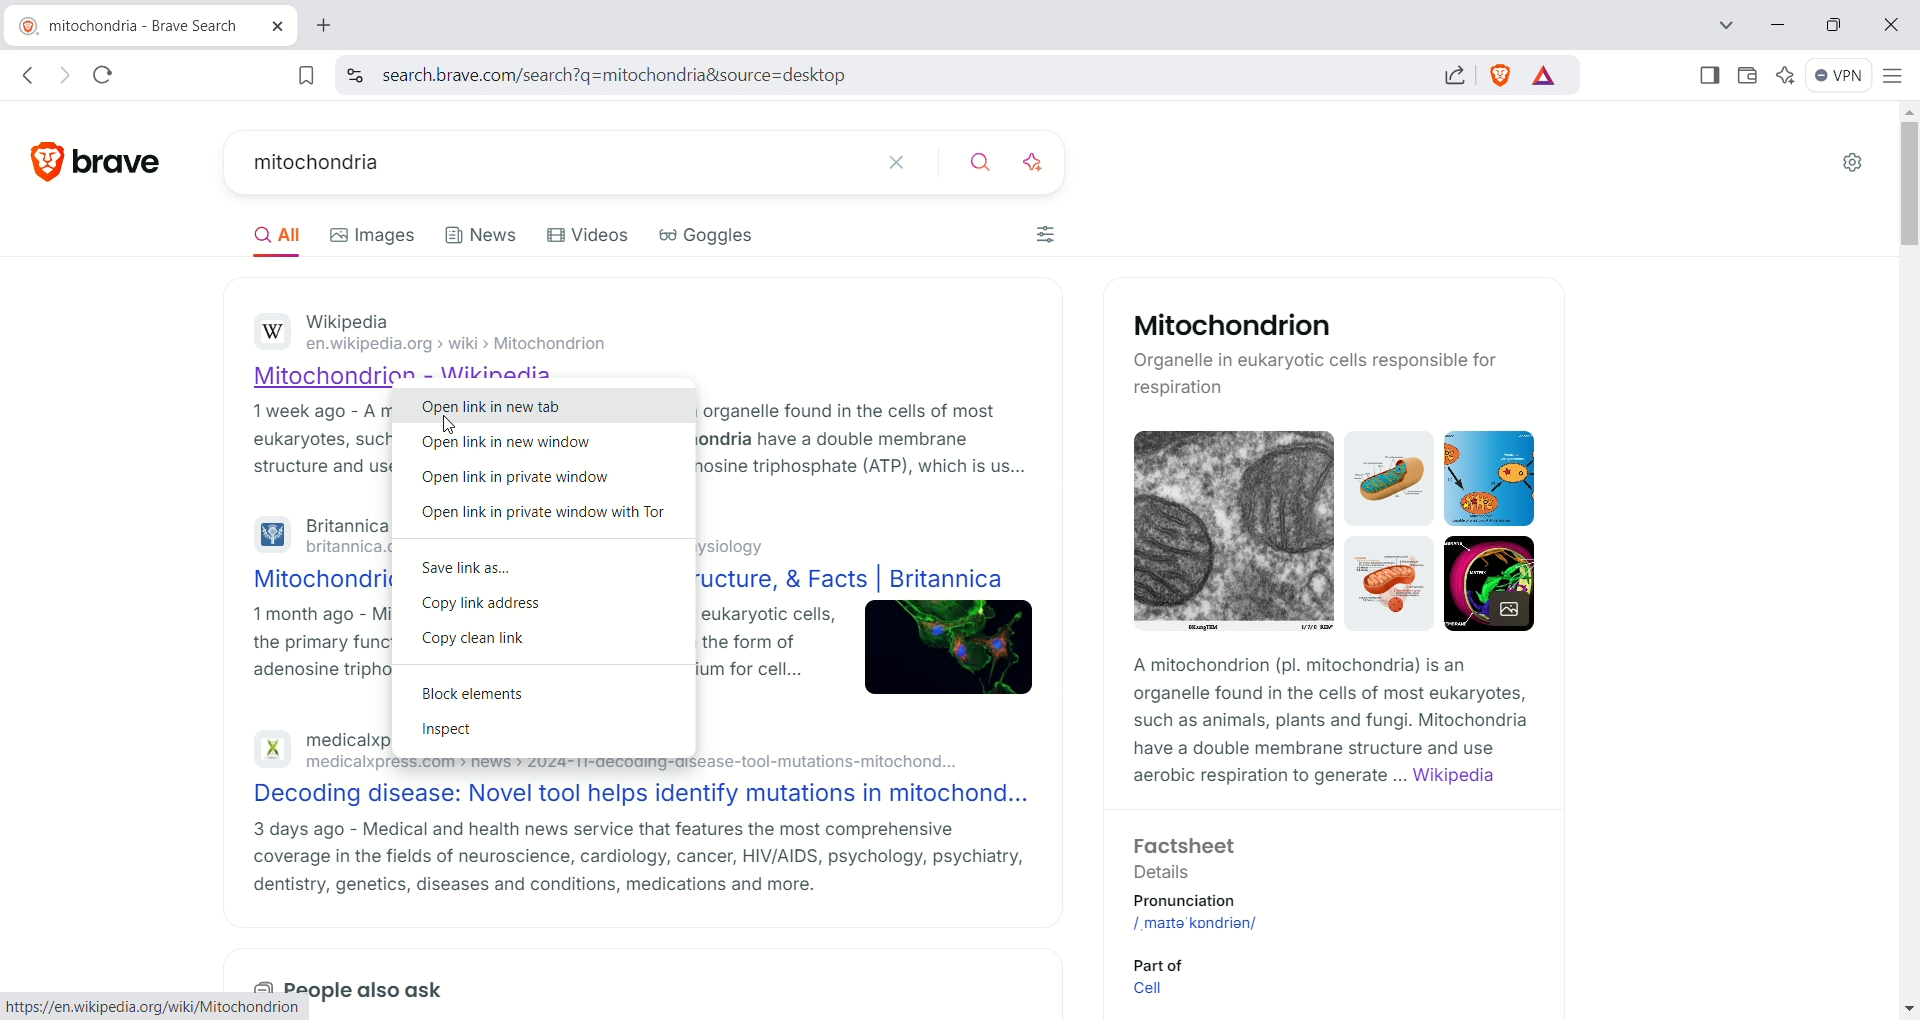 This screenshot has width=1920, height=1020. I want to click on mitochondrion image, so click(1342, 526).